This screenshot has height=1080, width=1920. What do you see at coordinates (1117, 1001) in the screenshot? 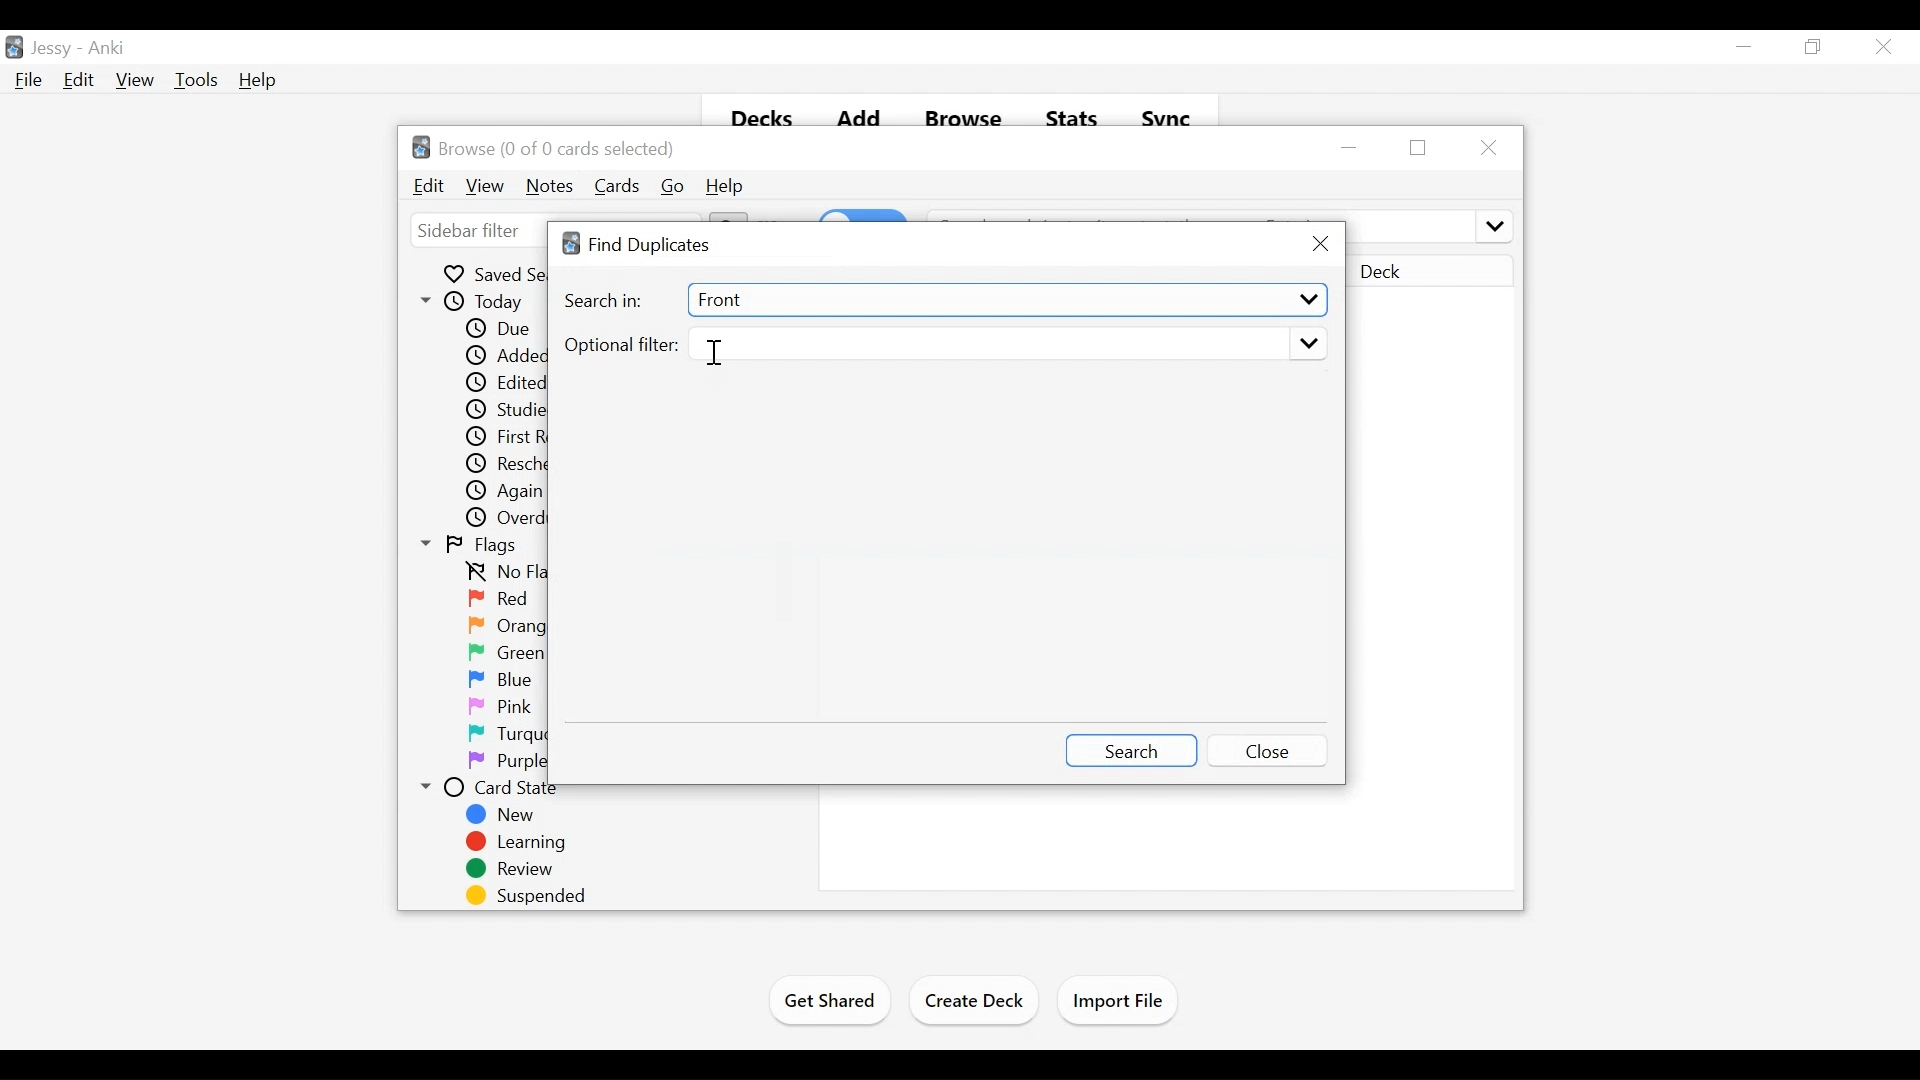
I see `Import Files` at bounding box center [1117, 1001].